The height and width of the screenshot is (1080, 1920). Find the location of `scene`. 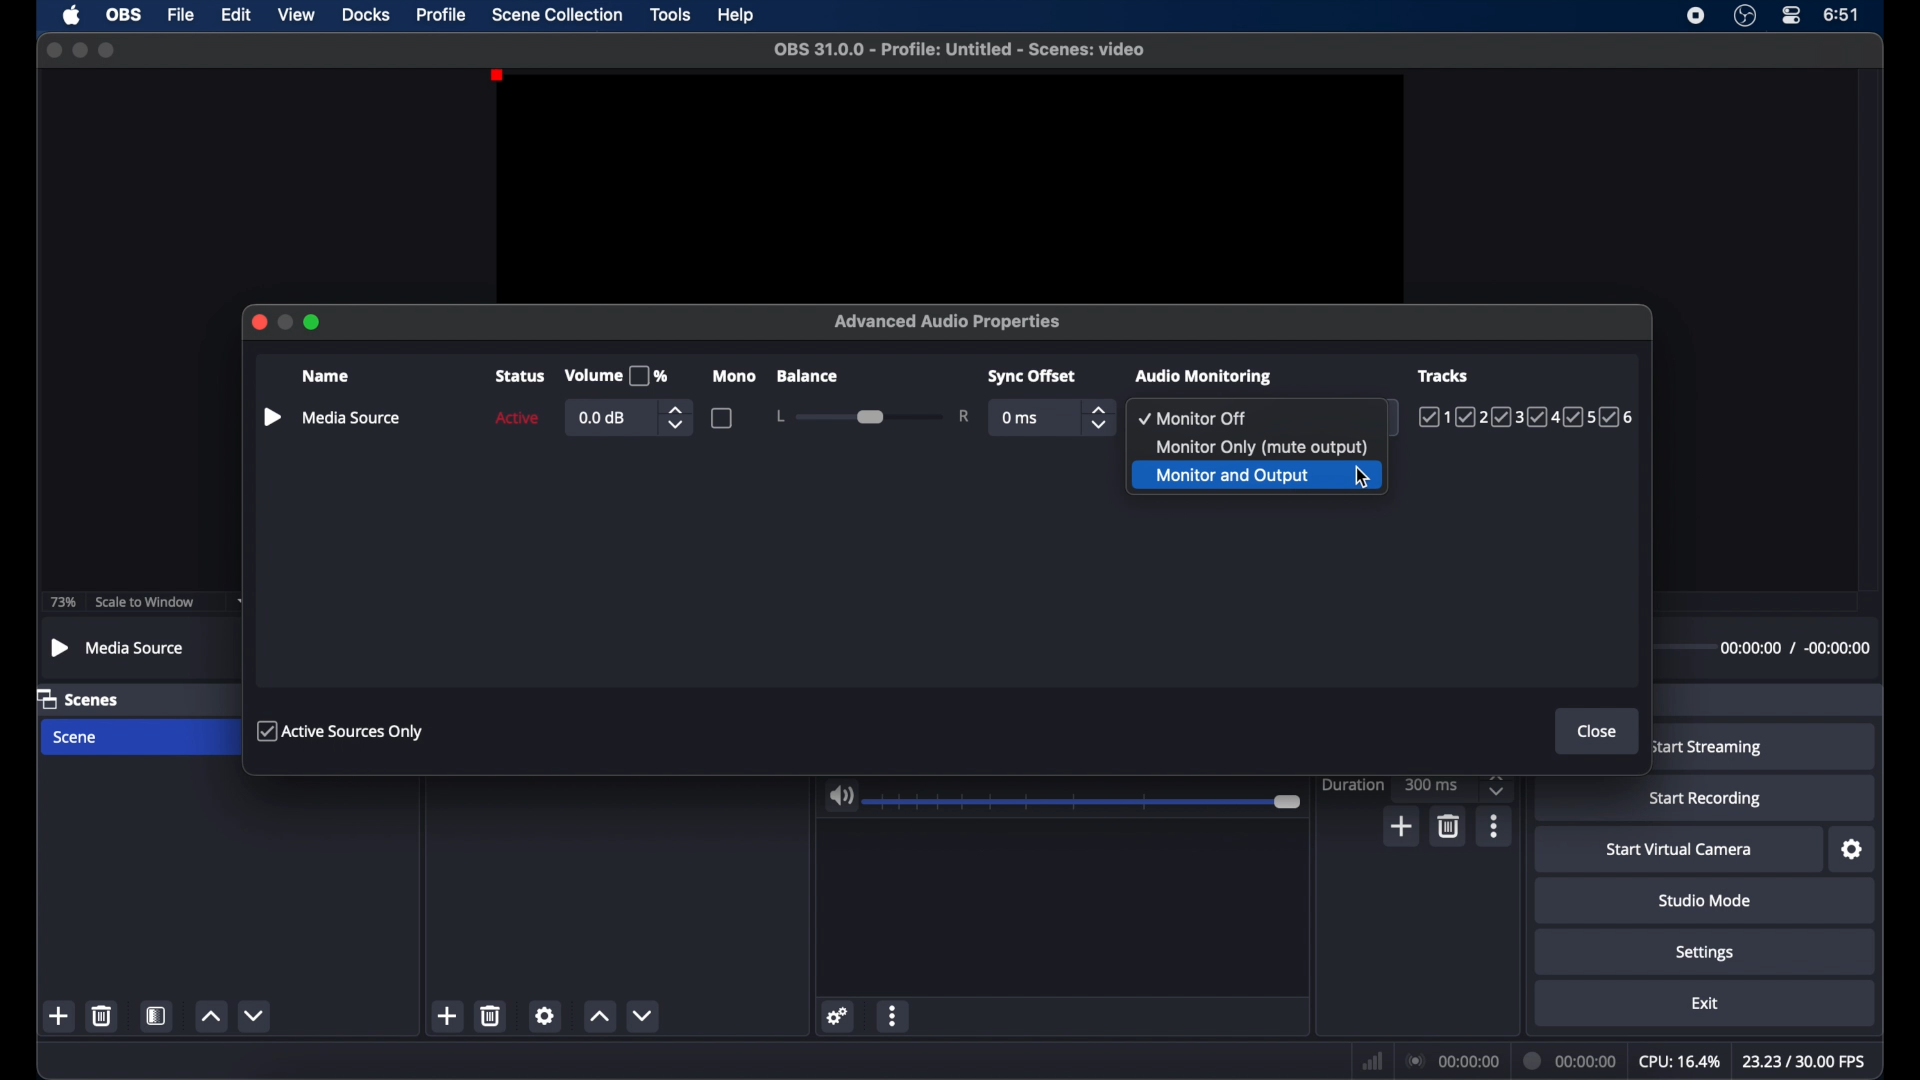

scene is located at coordinates (77, 738).